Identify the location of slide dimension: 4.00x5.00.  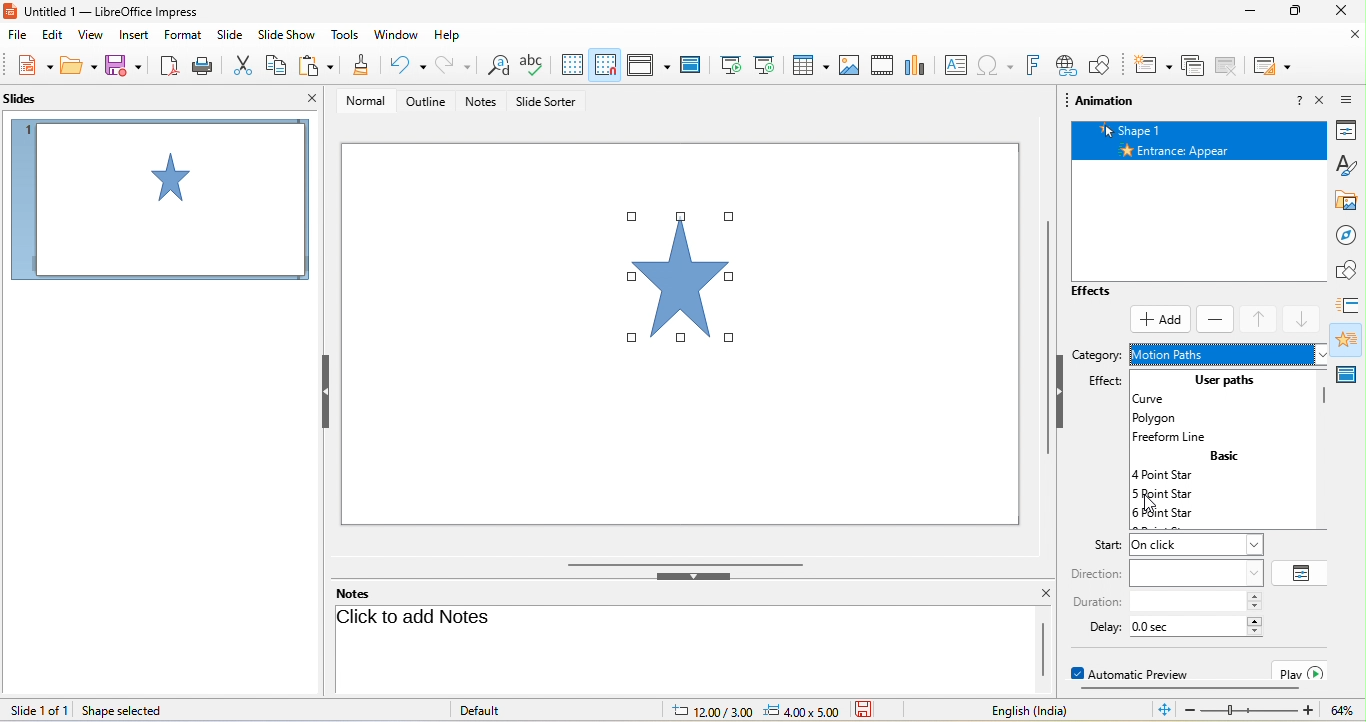
(801, 711).